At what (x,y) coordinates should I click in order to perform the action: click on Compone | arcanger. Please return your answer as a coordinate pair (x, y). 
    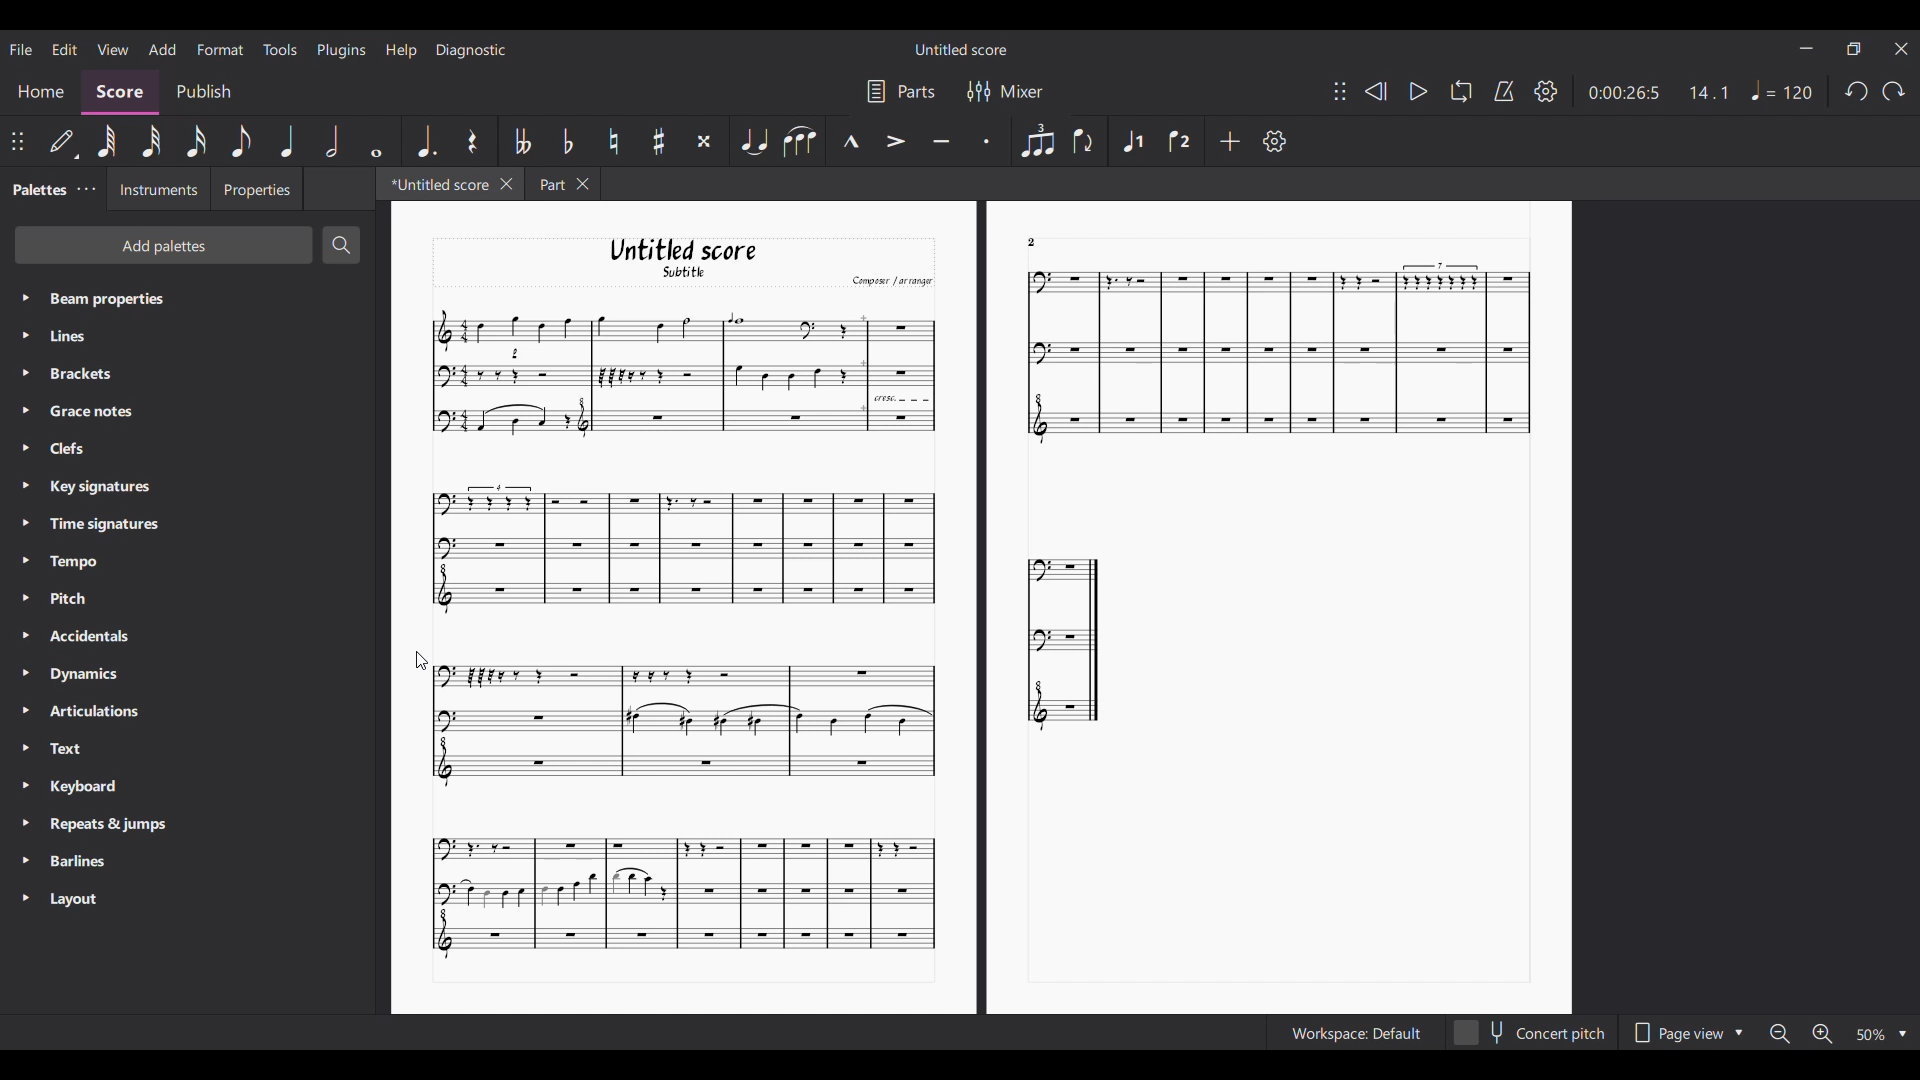
    Looking at the image, I should click on (892, 283).